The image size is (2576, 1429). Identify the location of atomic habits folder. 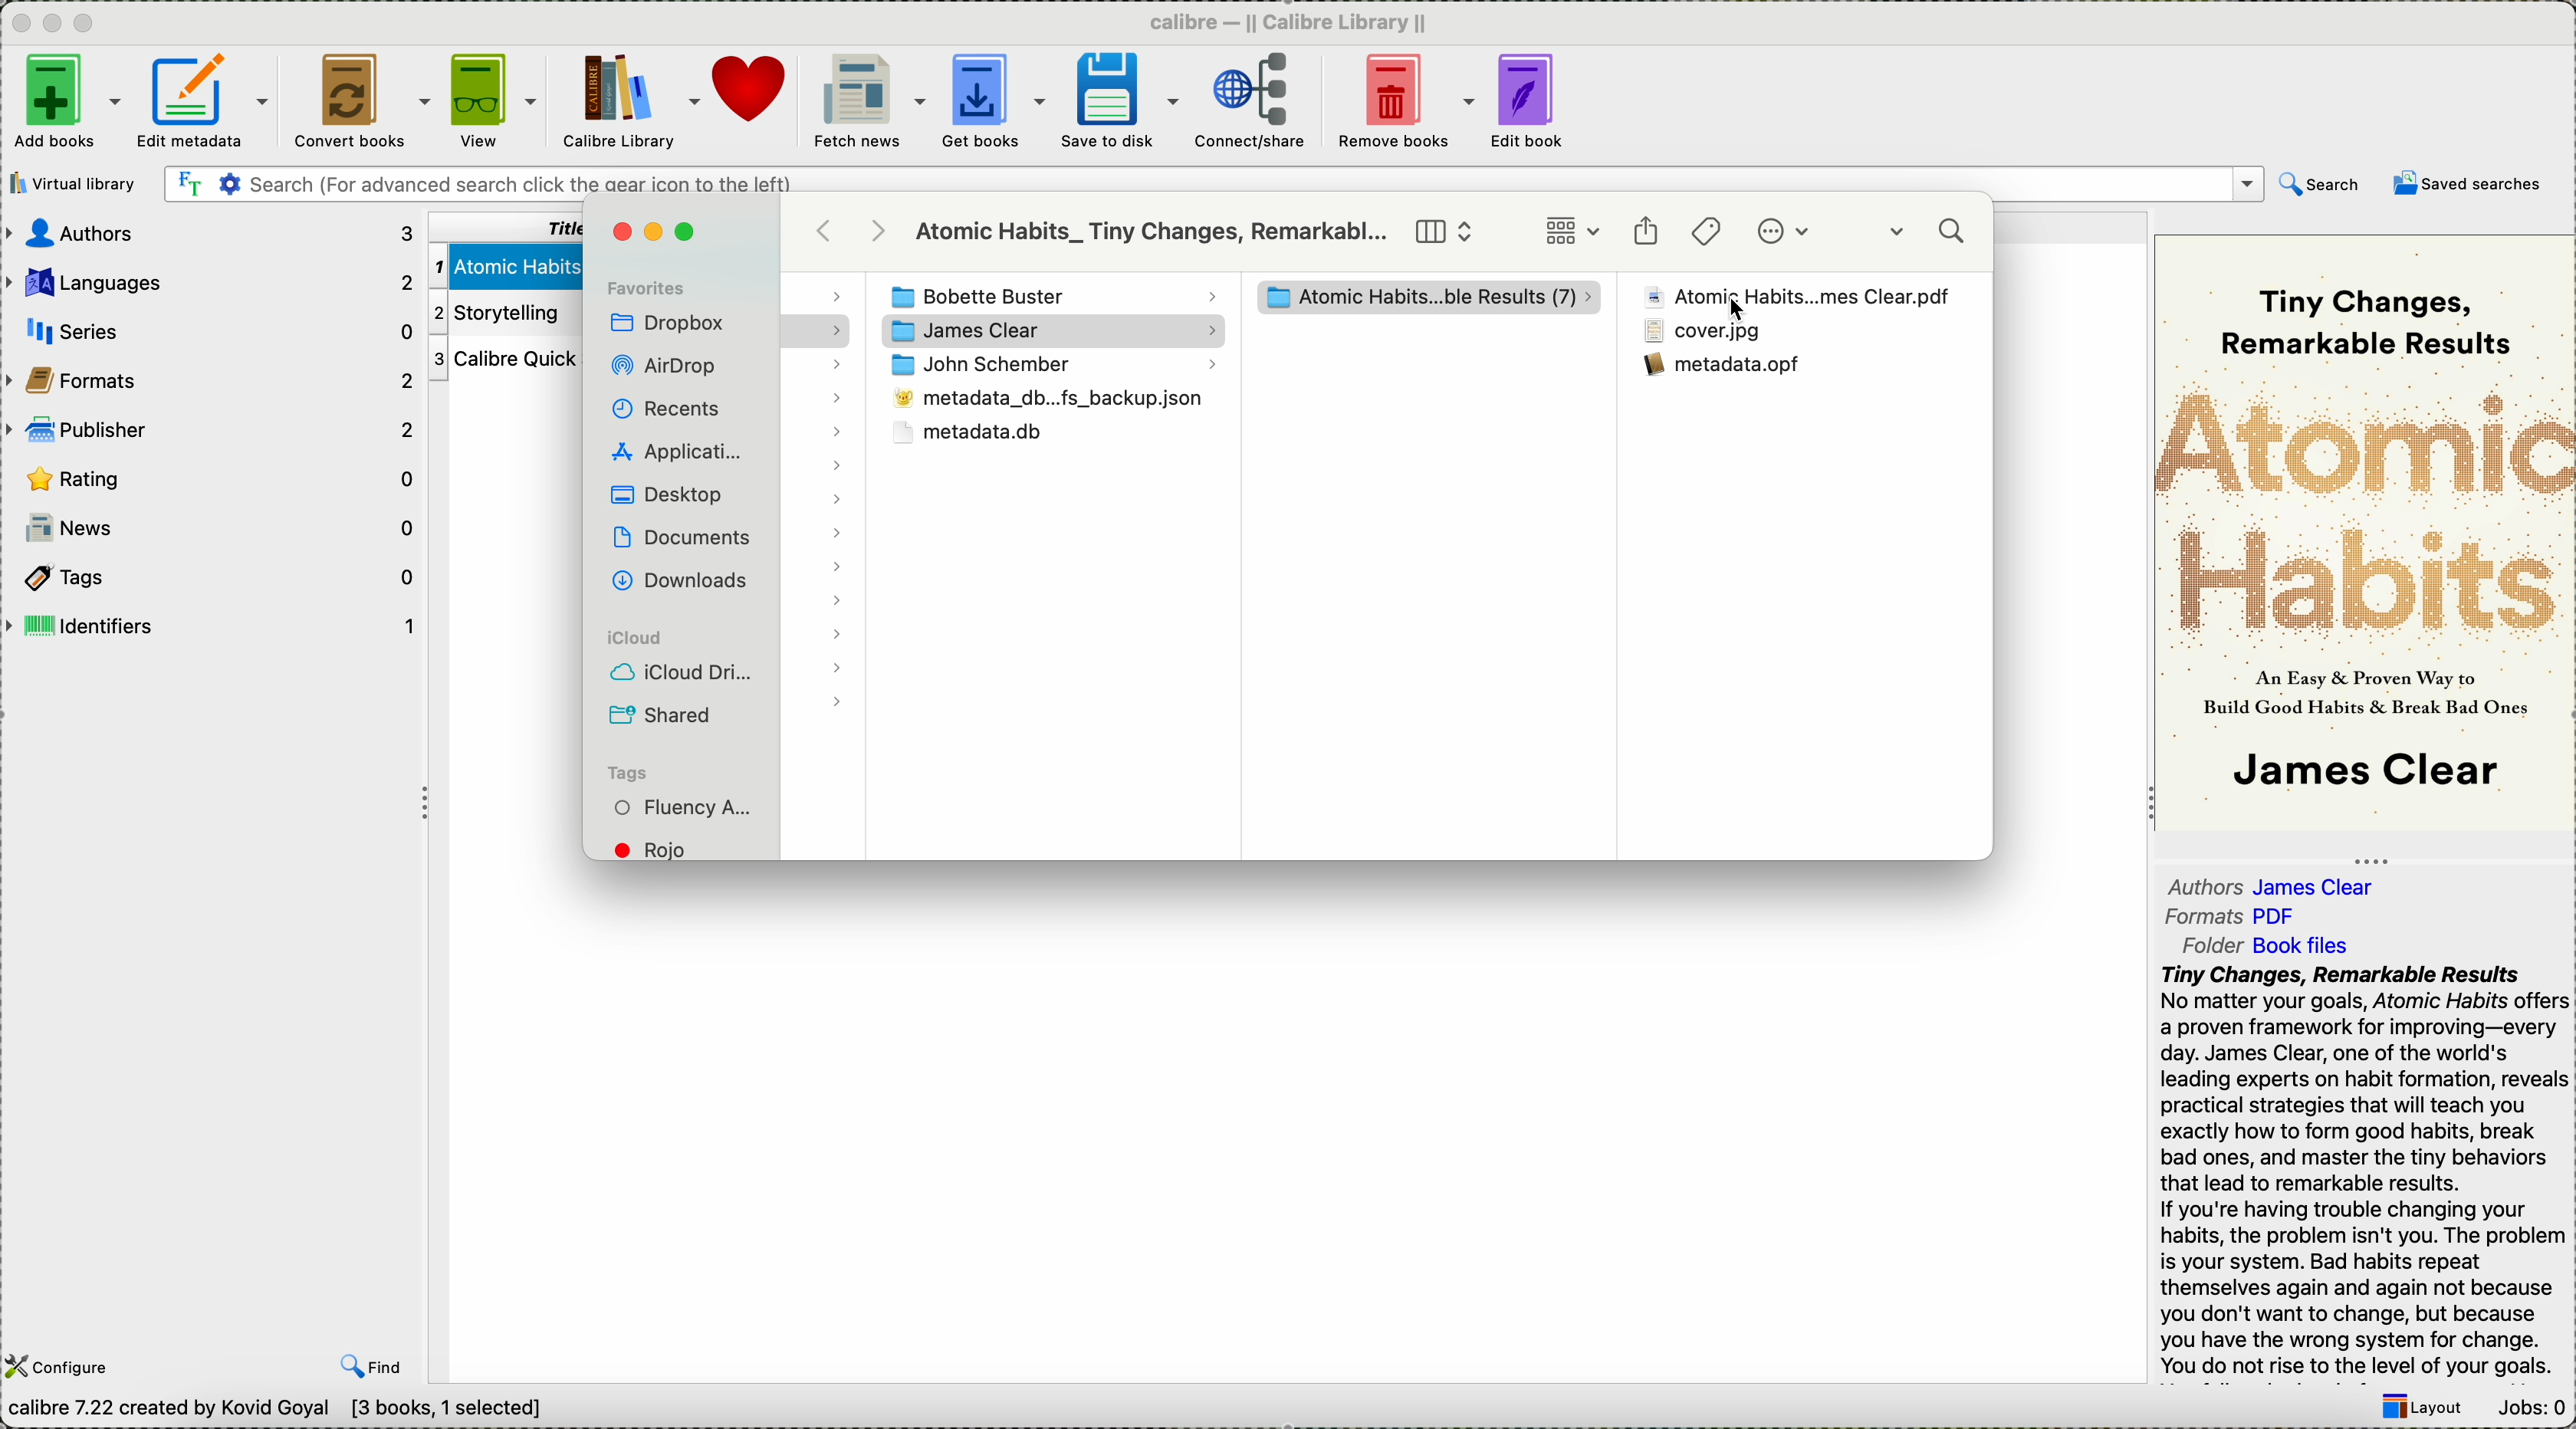
(1429, 299).